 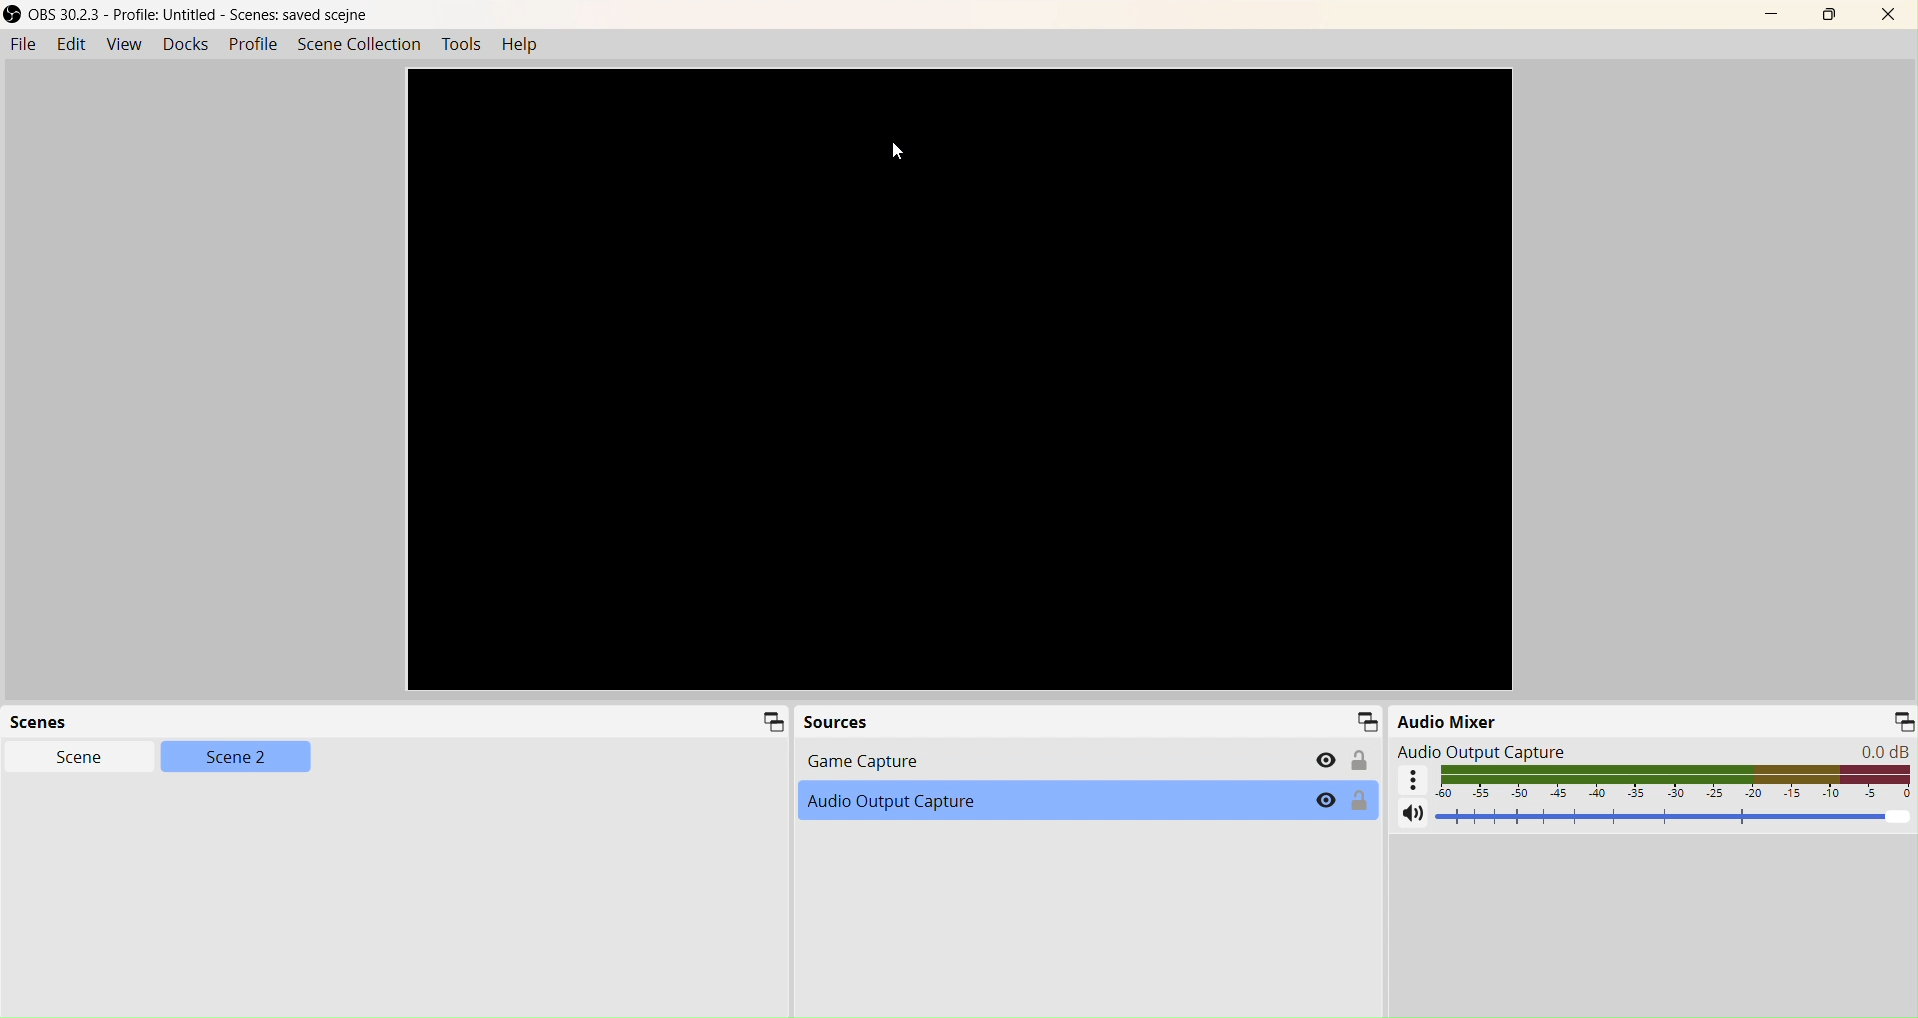 I want to click on View, so click(x=121, y=45).